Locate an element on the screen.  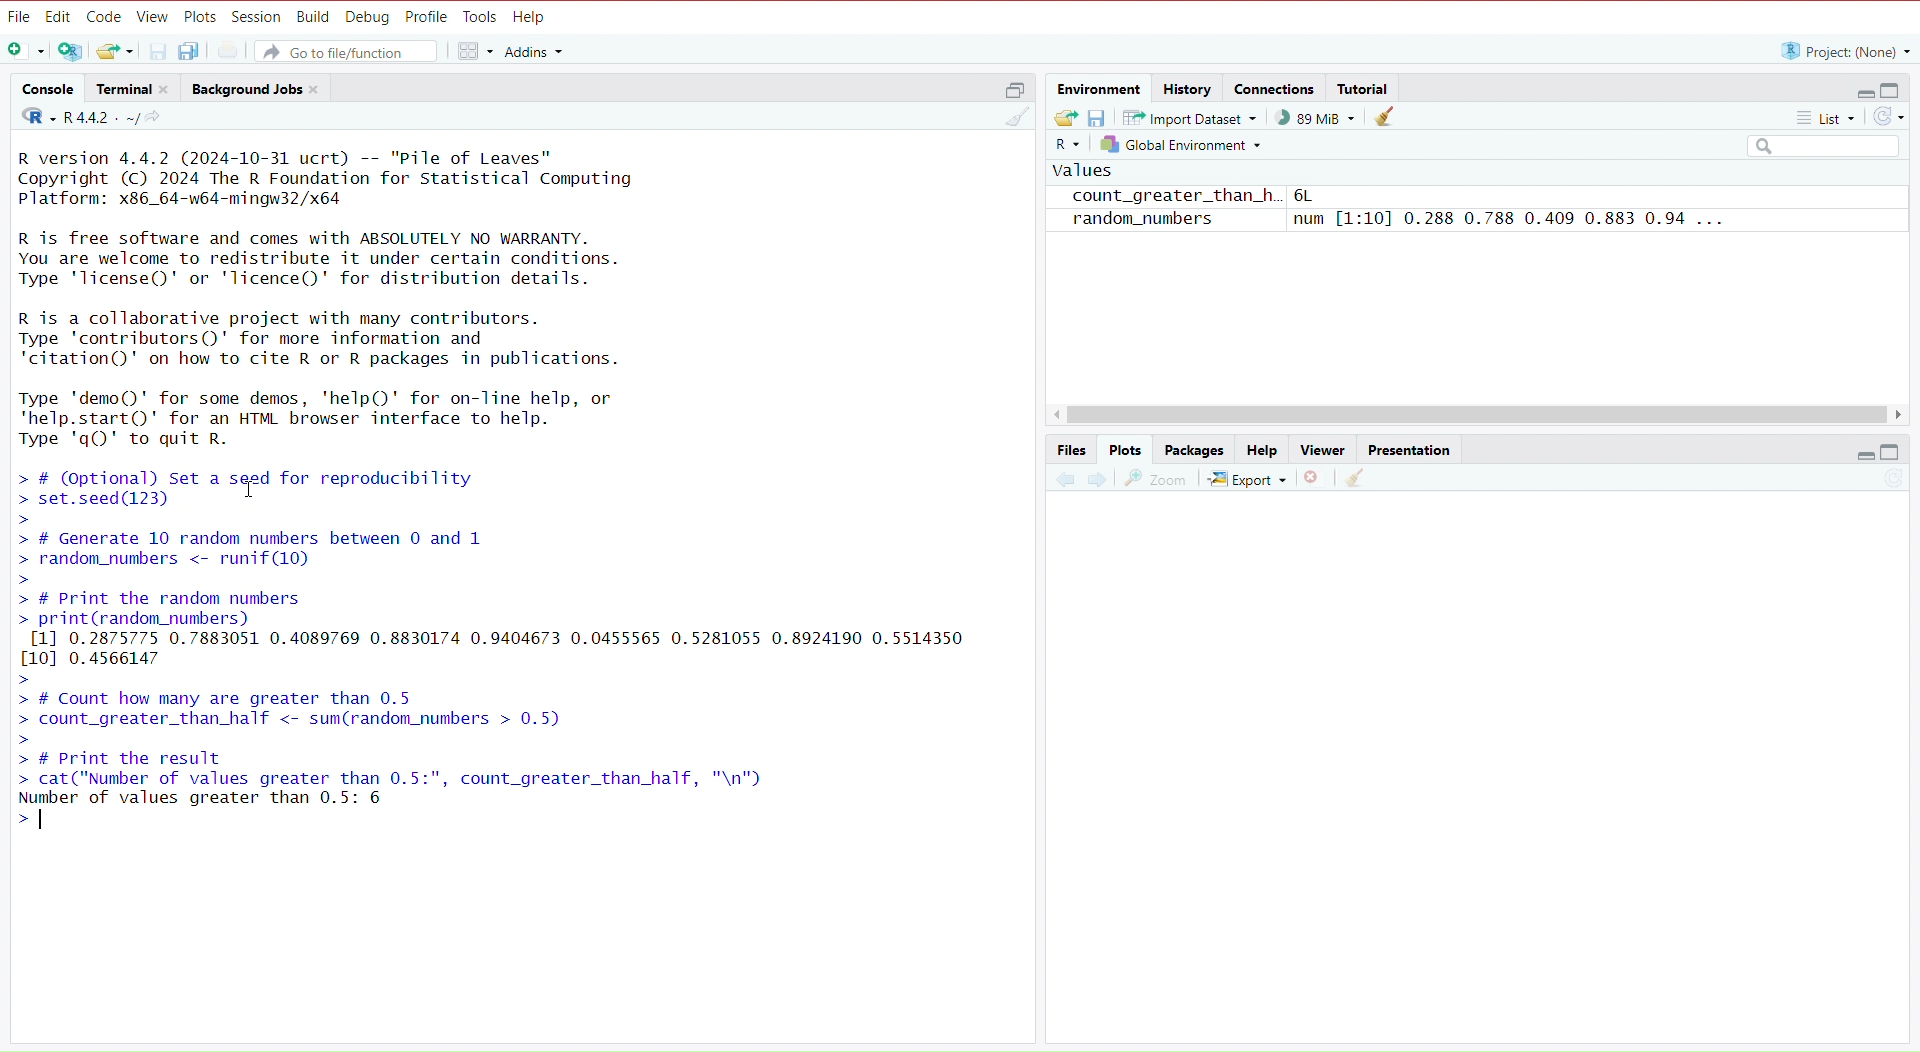
Scroll is located at coordinates (1479, 415).